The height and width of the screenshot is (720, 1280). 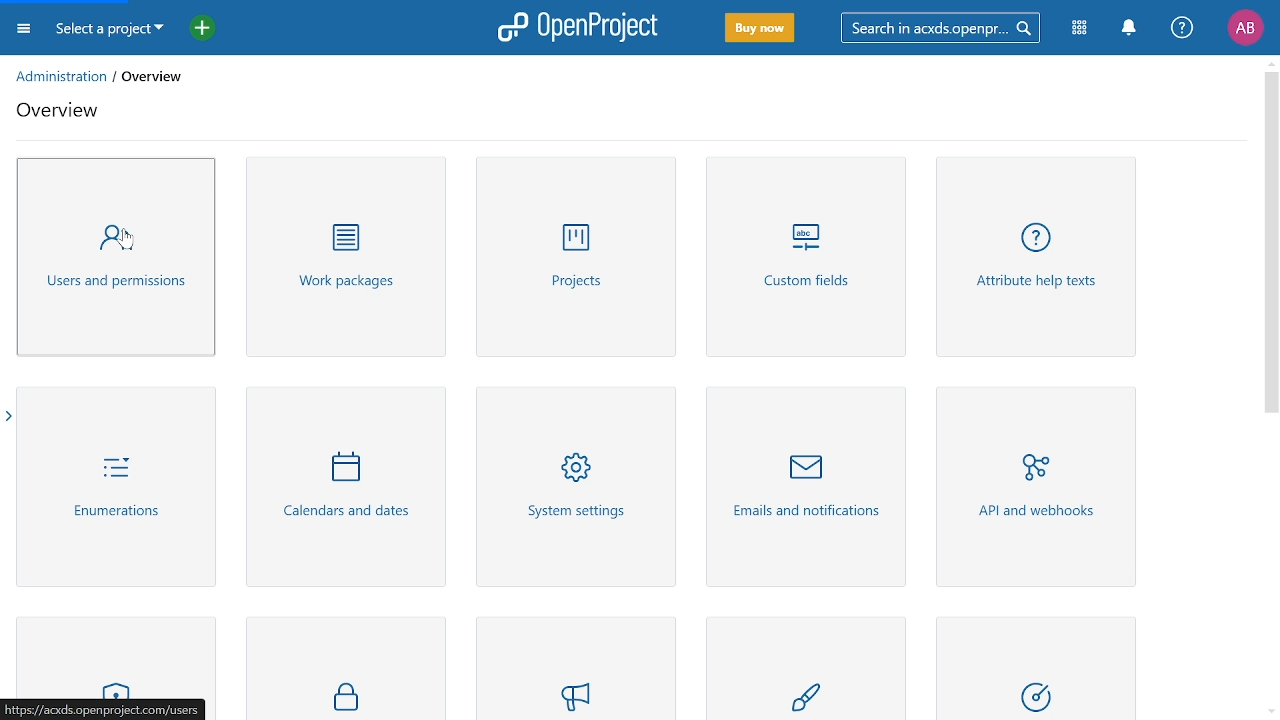 I want to click on design, so click(x=819, y=670).